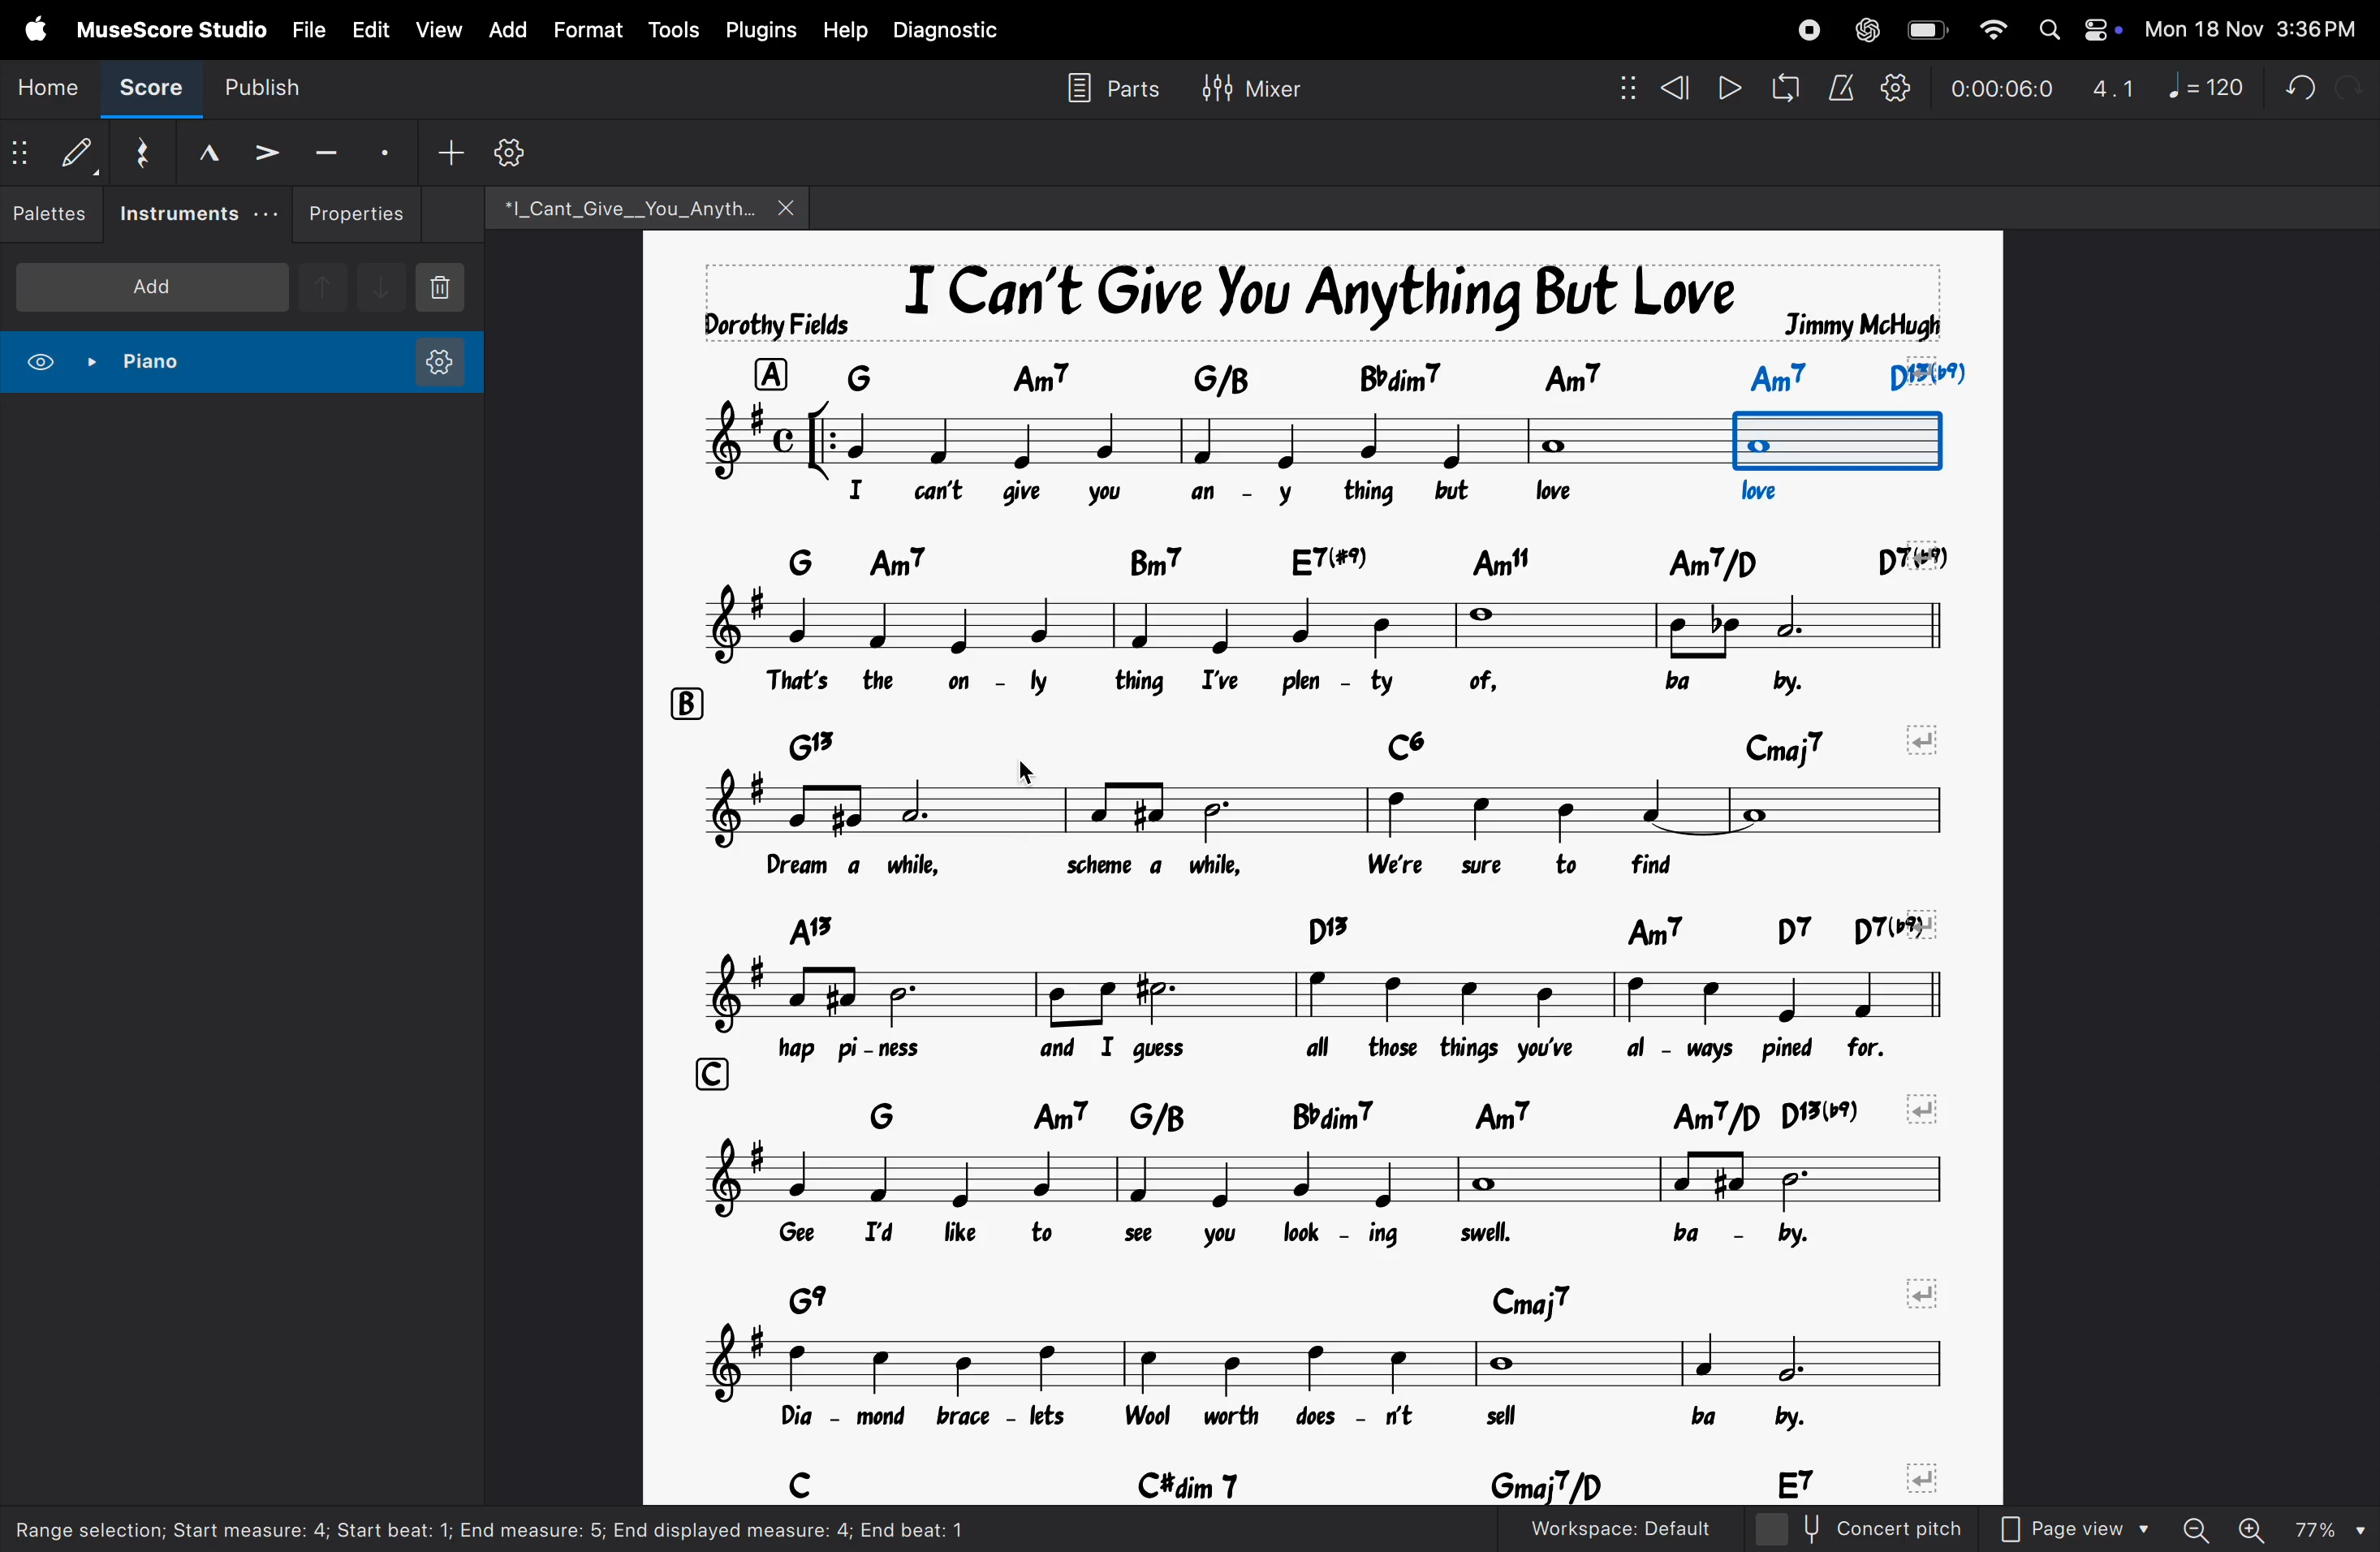  Describe the element at coordinates (1333, 1362) in the screenshot. I see `notes` at that location.